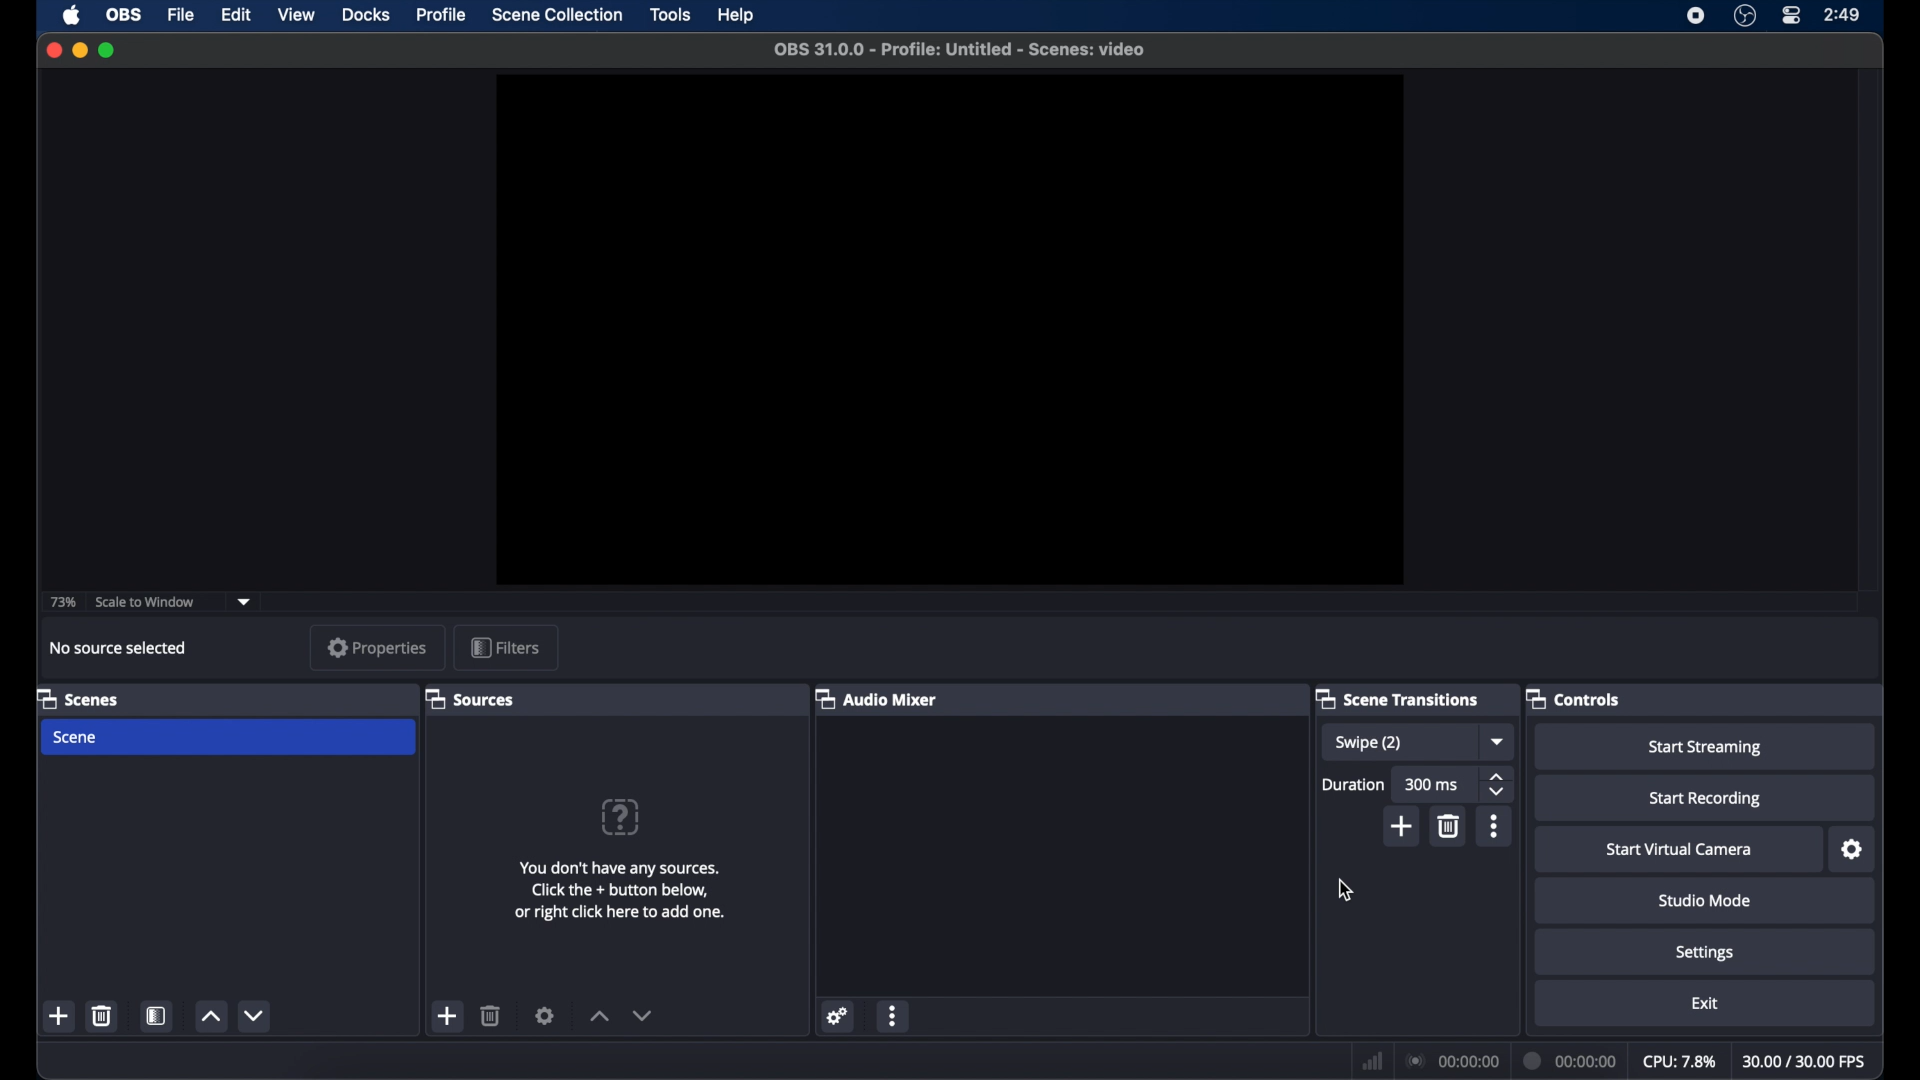 Image resolution: width=1920 pixels, height=1080 pixels. I want to click on start virtual camera, so click(1679, 850).